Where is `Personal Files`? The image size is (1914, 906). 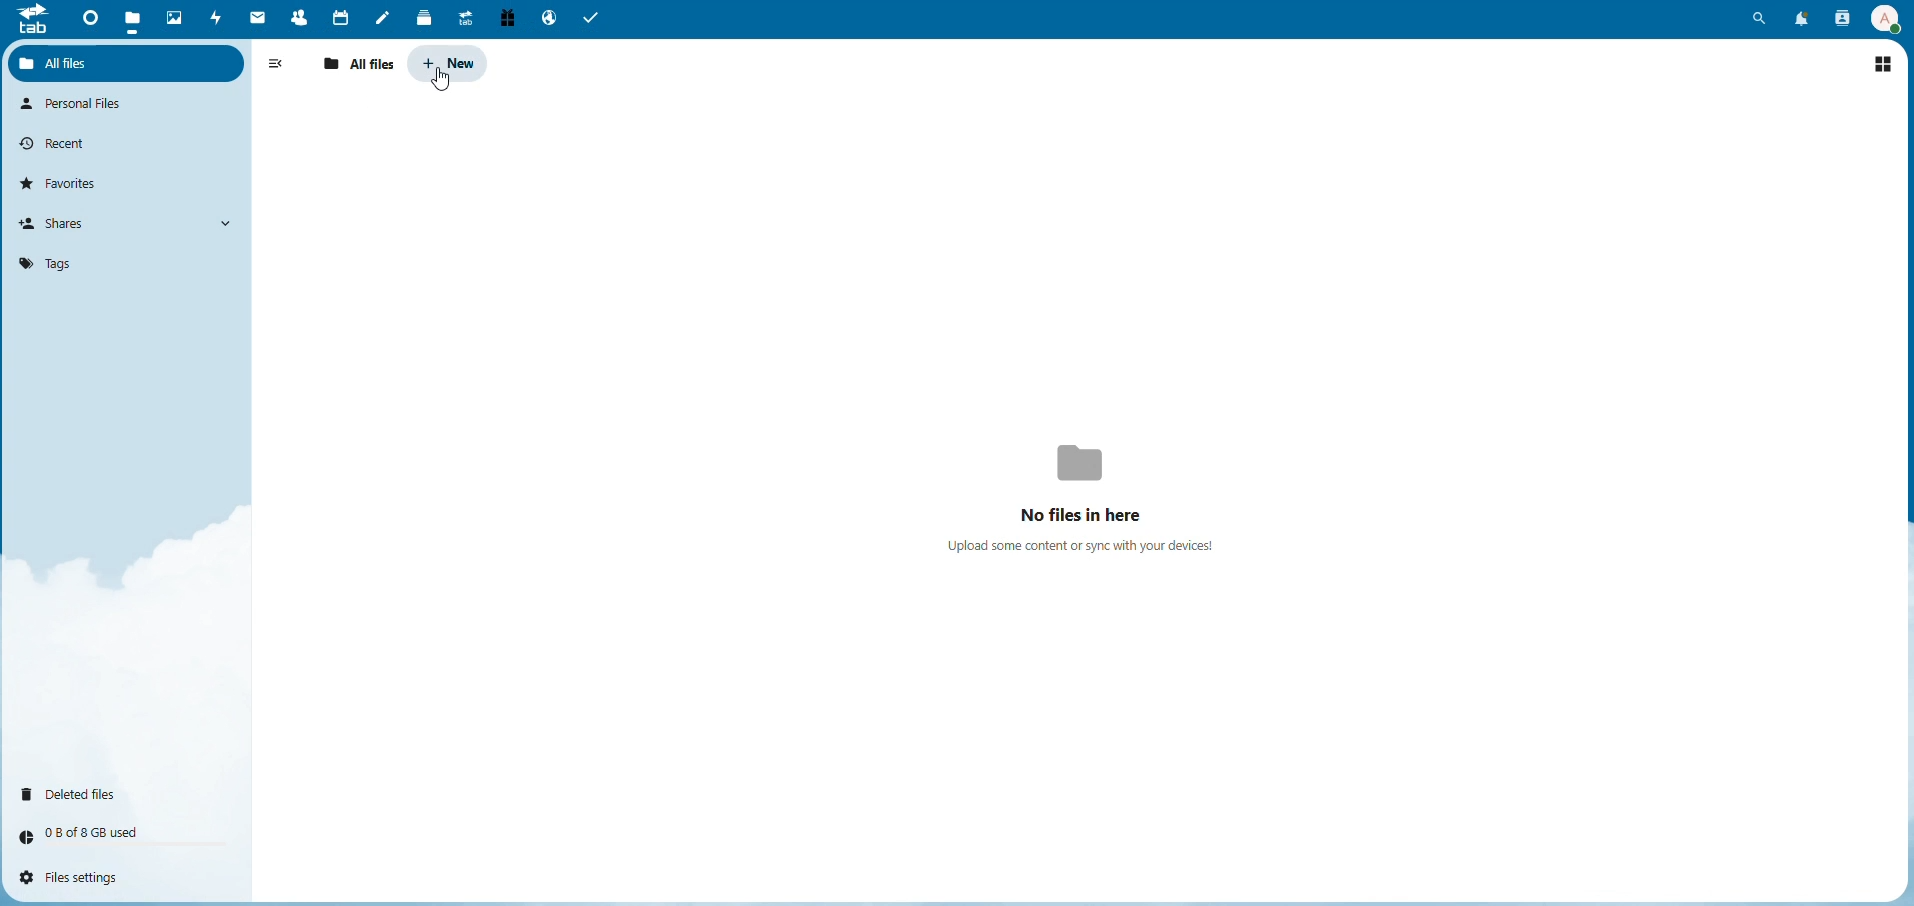
Personal Files is located at coordinates (80, 104).